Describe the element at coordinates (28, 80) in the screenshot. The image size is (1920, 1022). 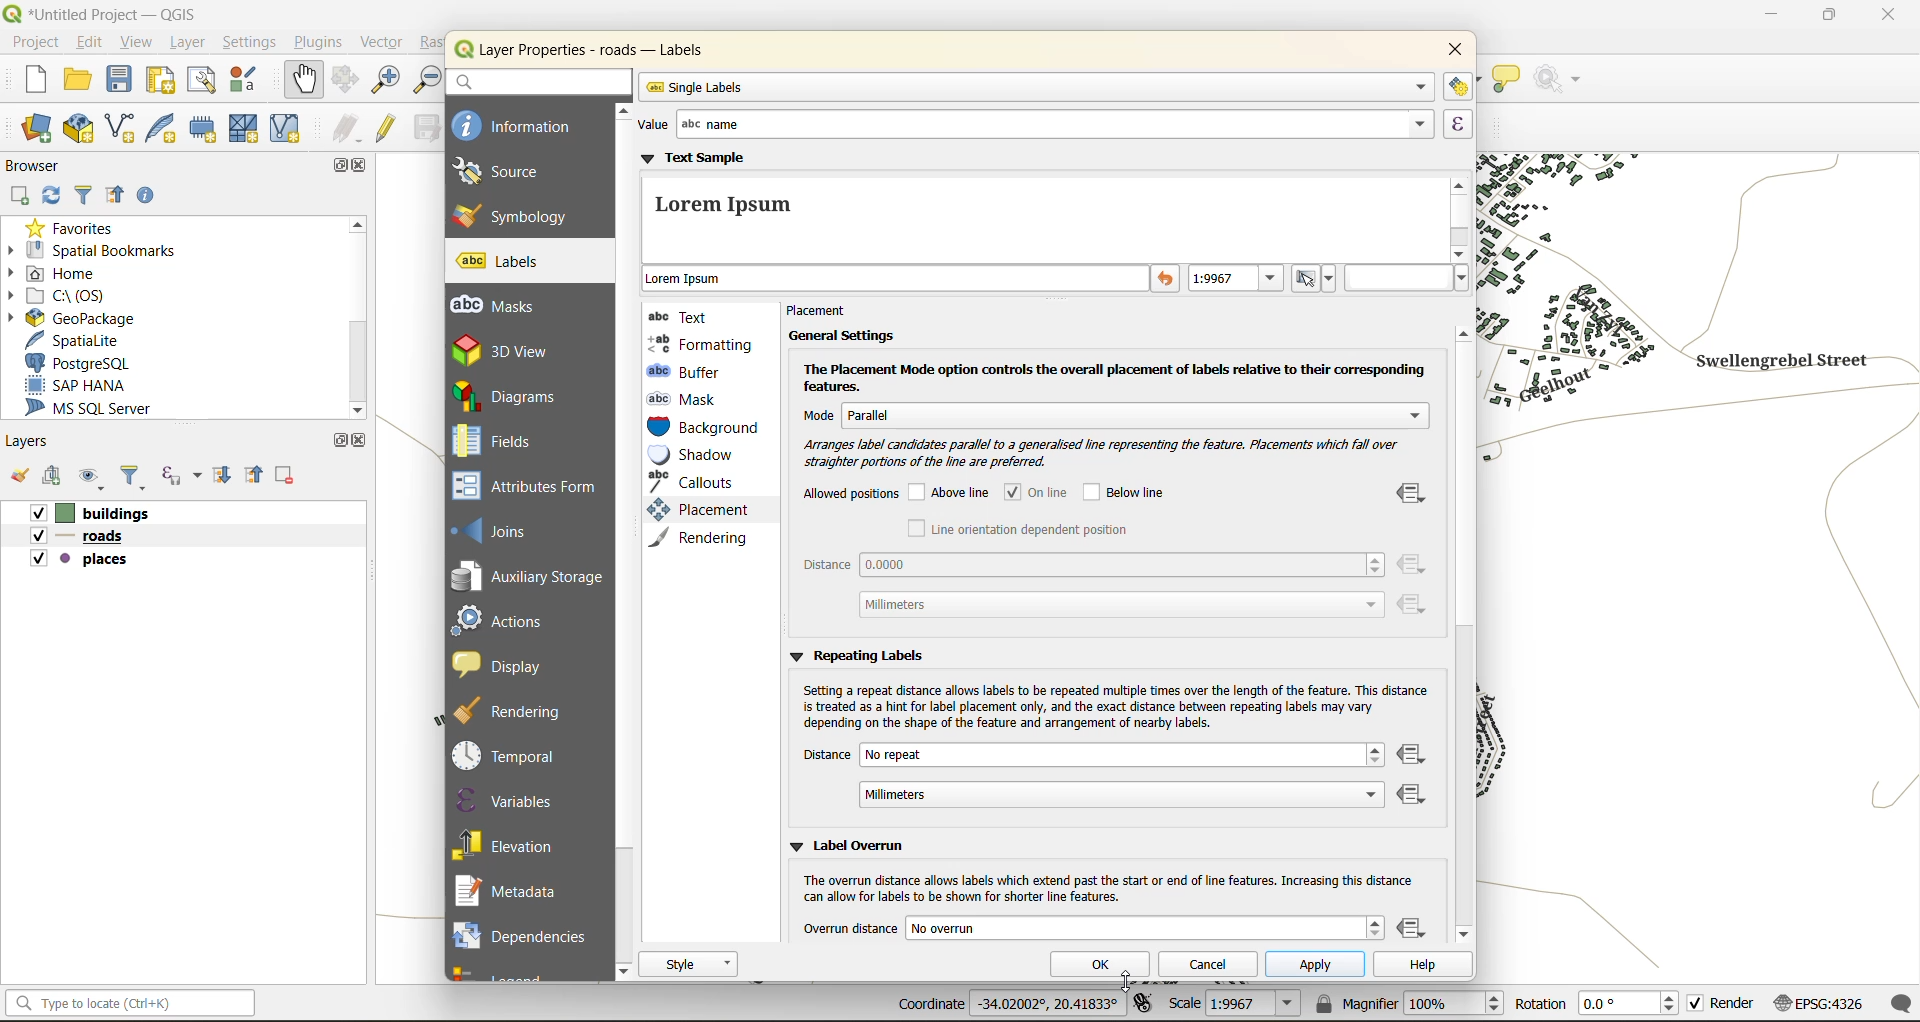
I see `new` at that location.